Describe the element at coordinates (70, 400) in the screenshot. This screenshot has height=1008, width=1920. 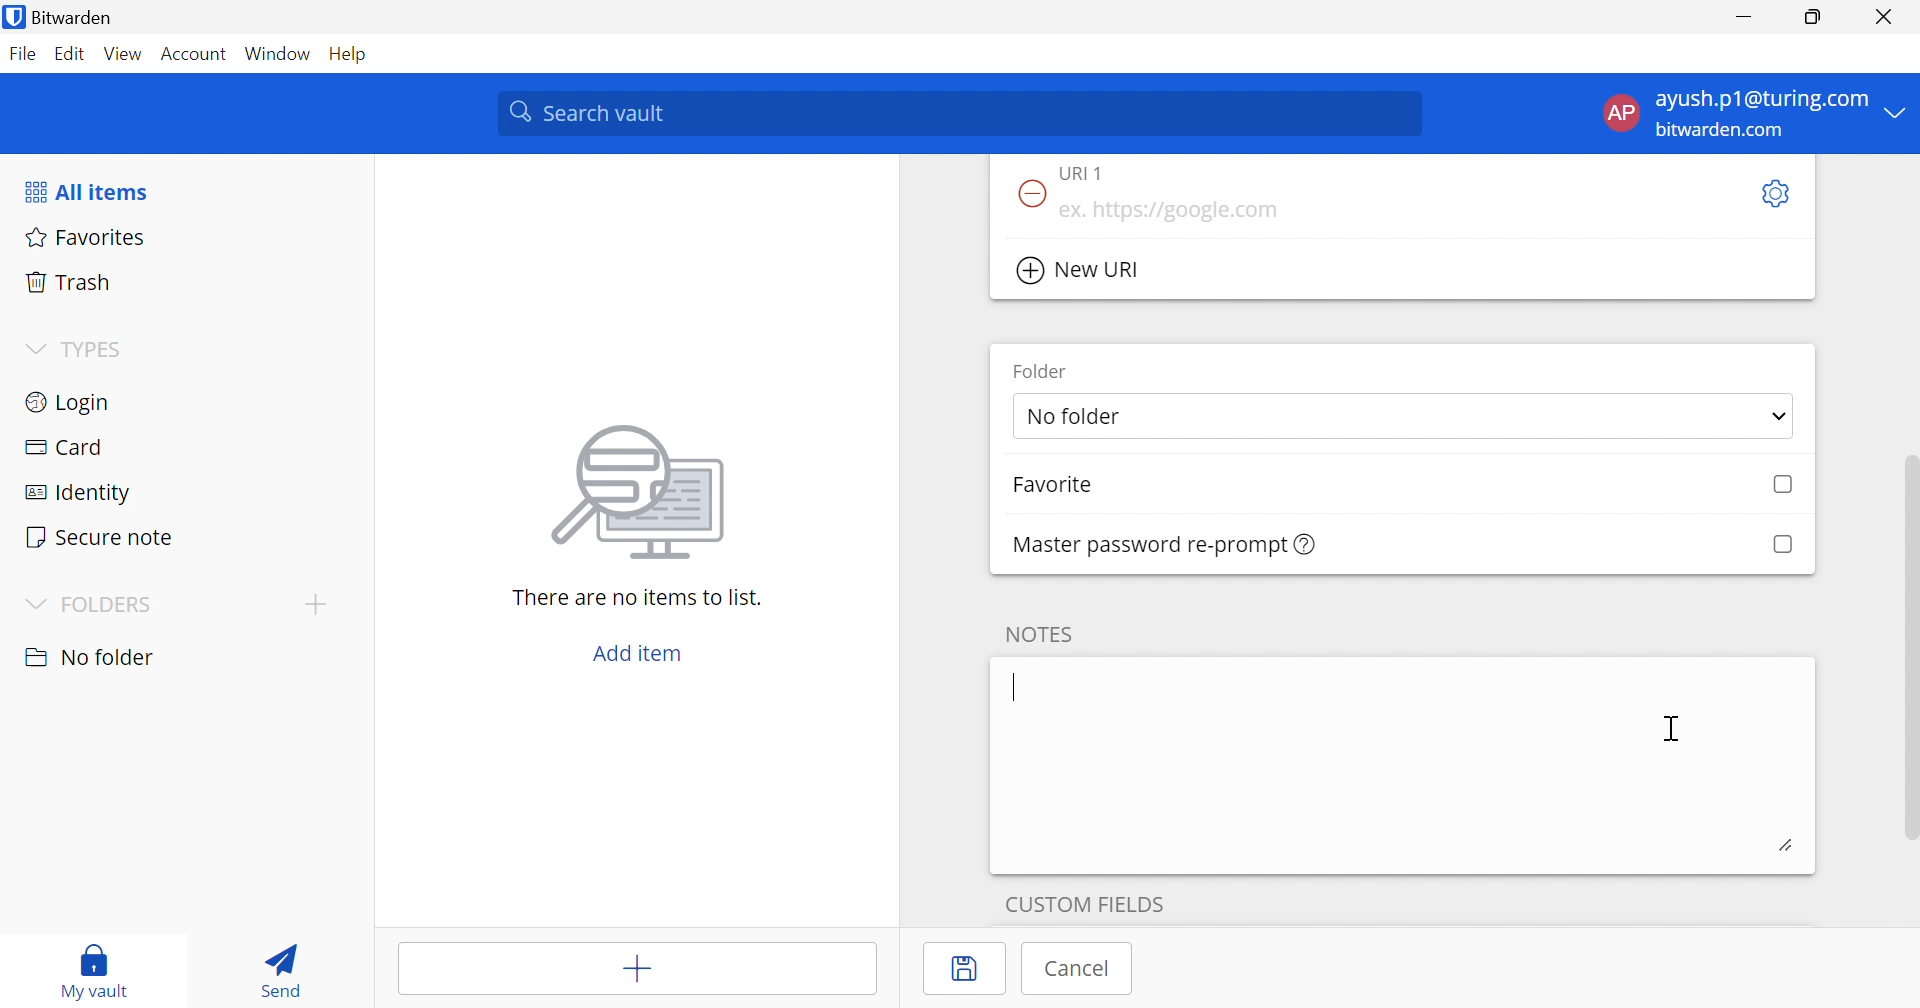
I see `Login` at that location.